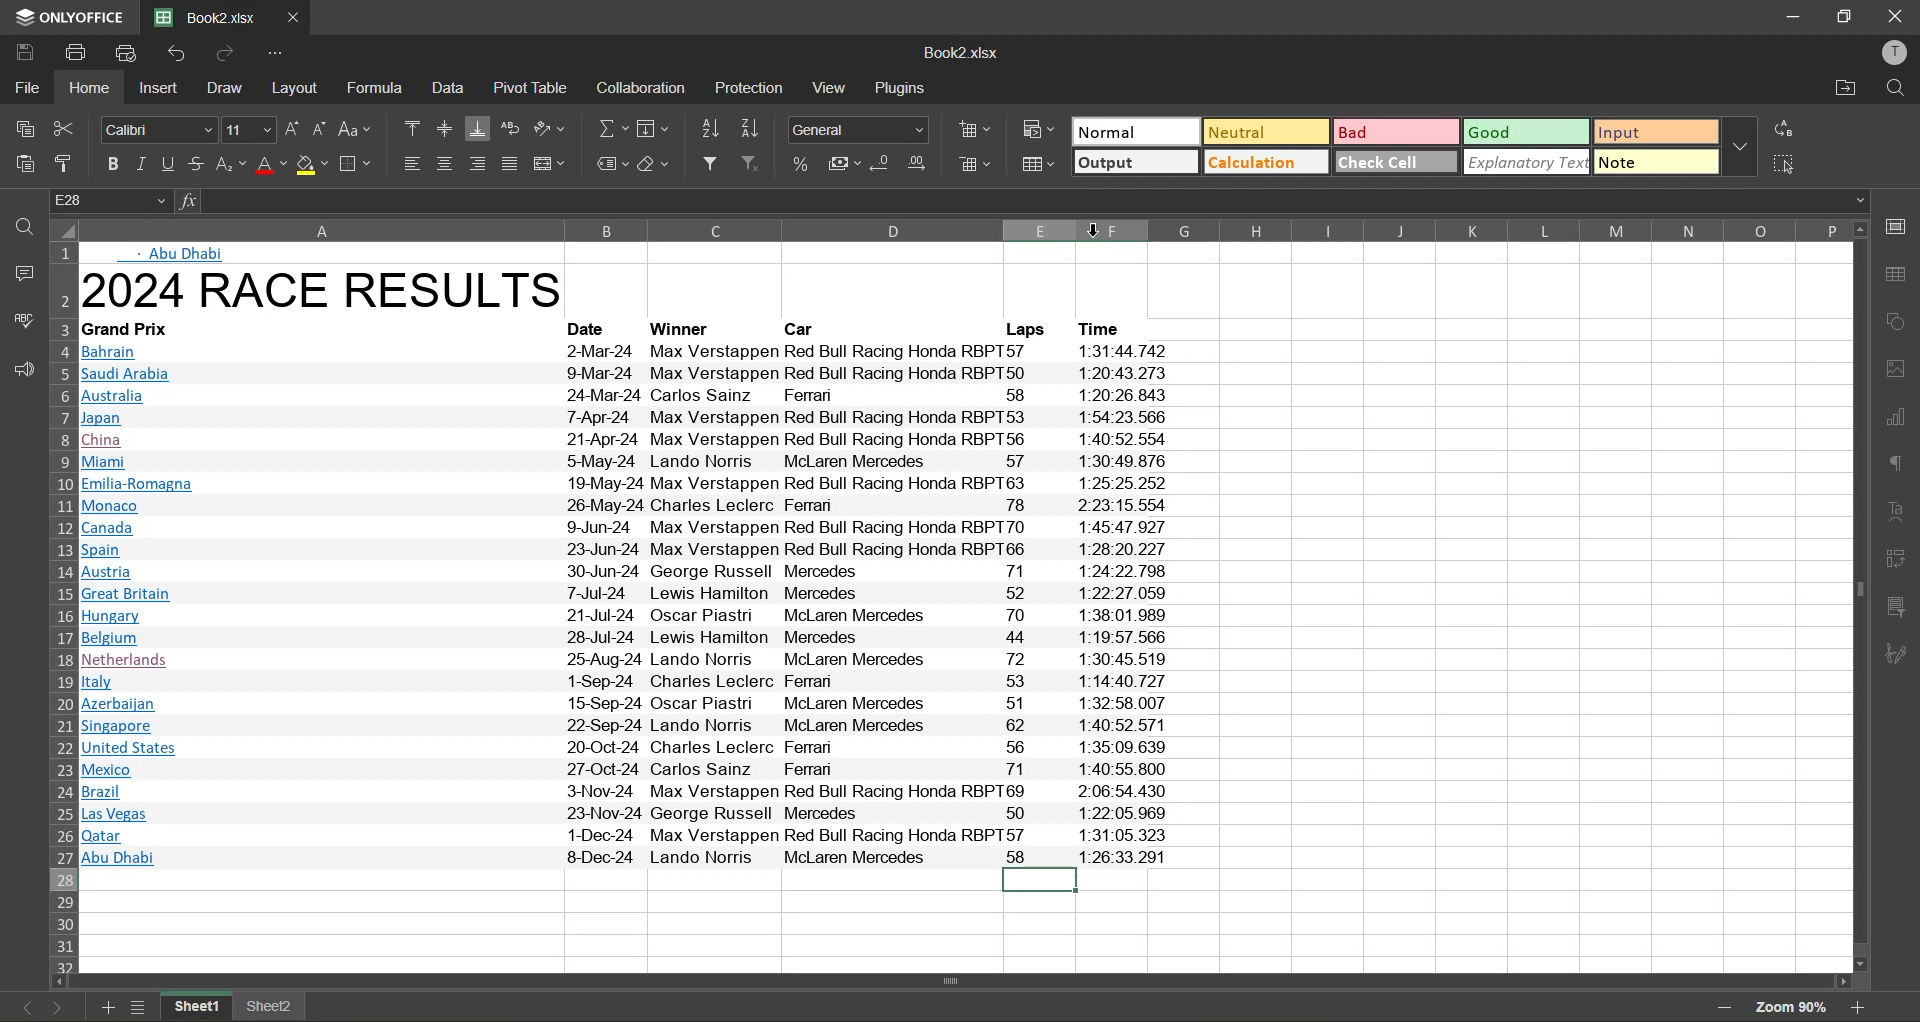 This screenshot has height=1022, width=1920. I want to click on font color, so click(271, 164).